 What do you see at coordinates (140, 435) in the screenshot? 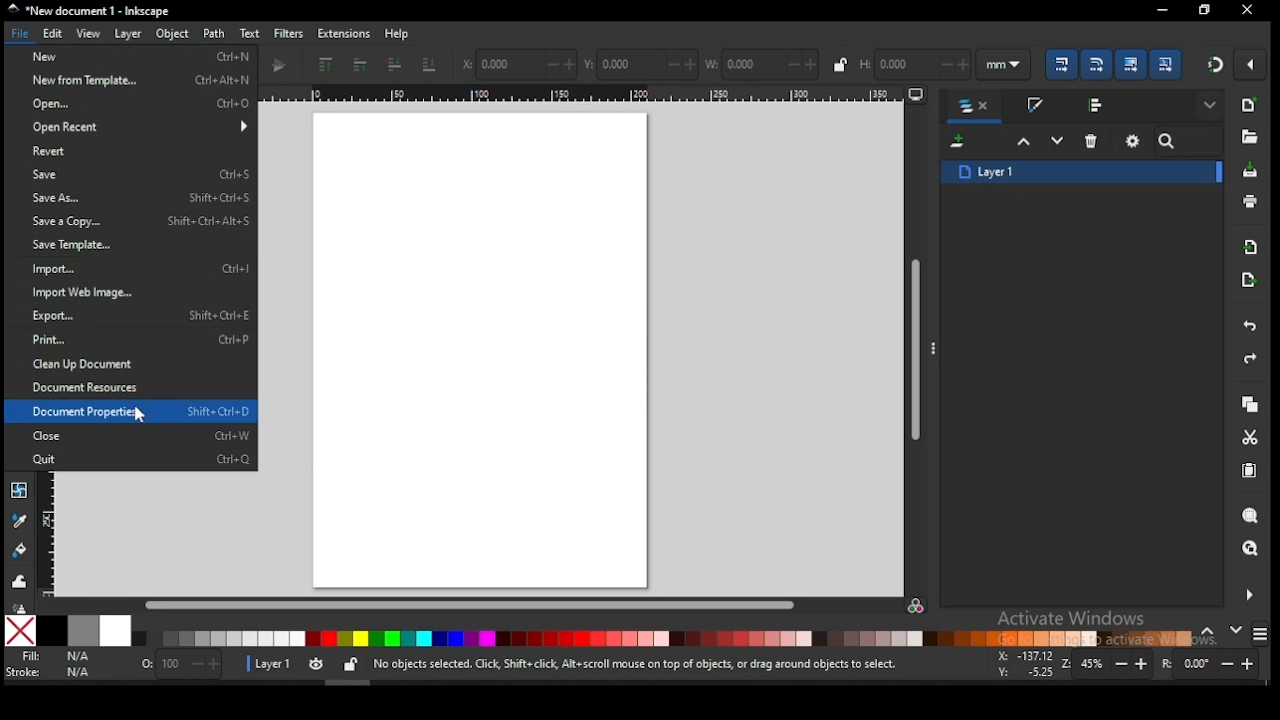
I see `close` at bounding box center [140, 435].